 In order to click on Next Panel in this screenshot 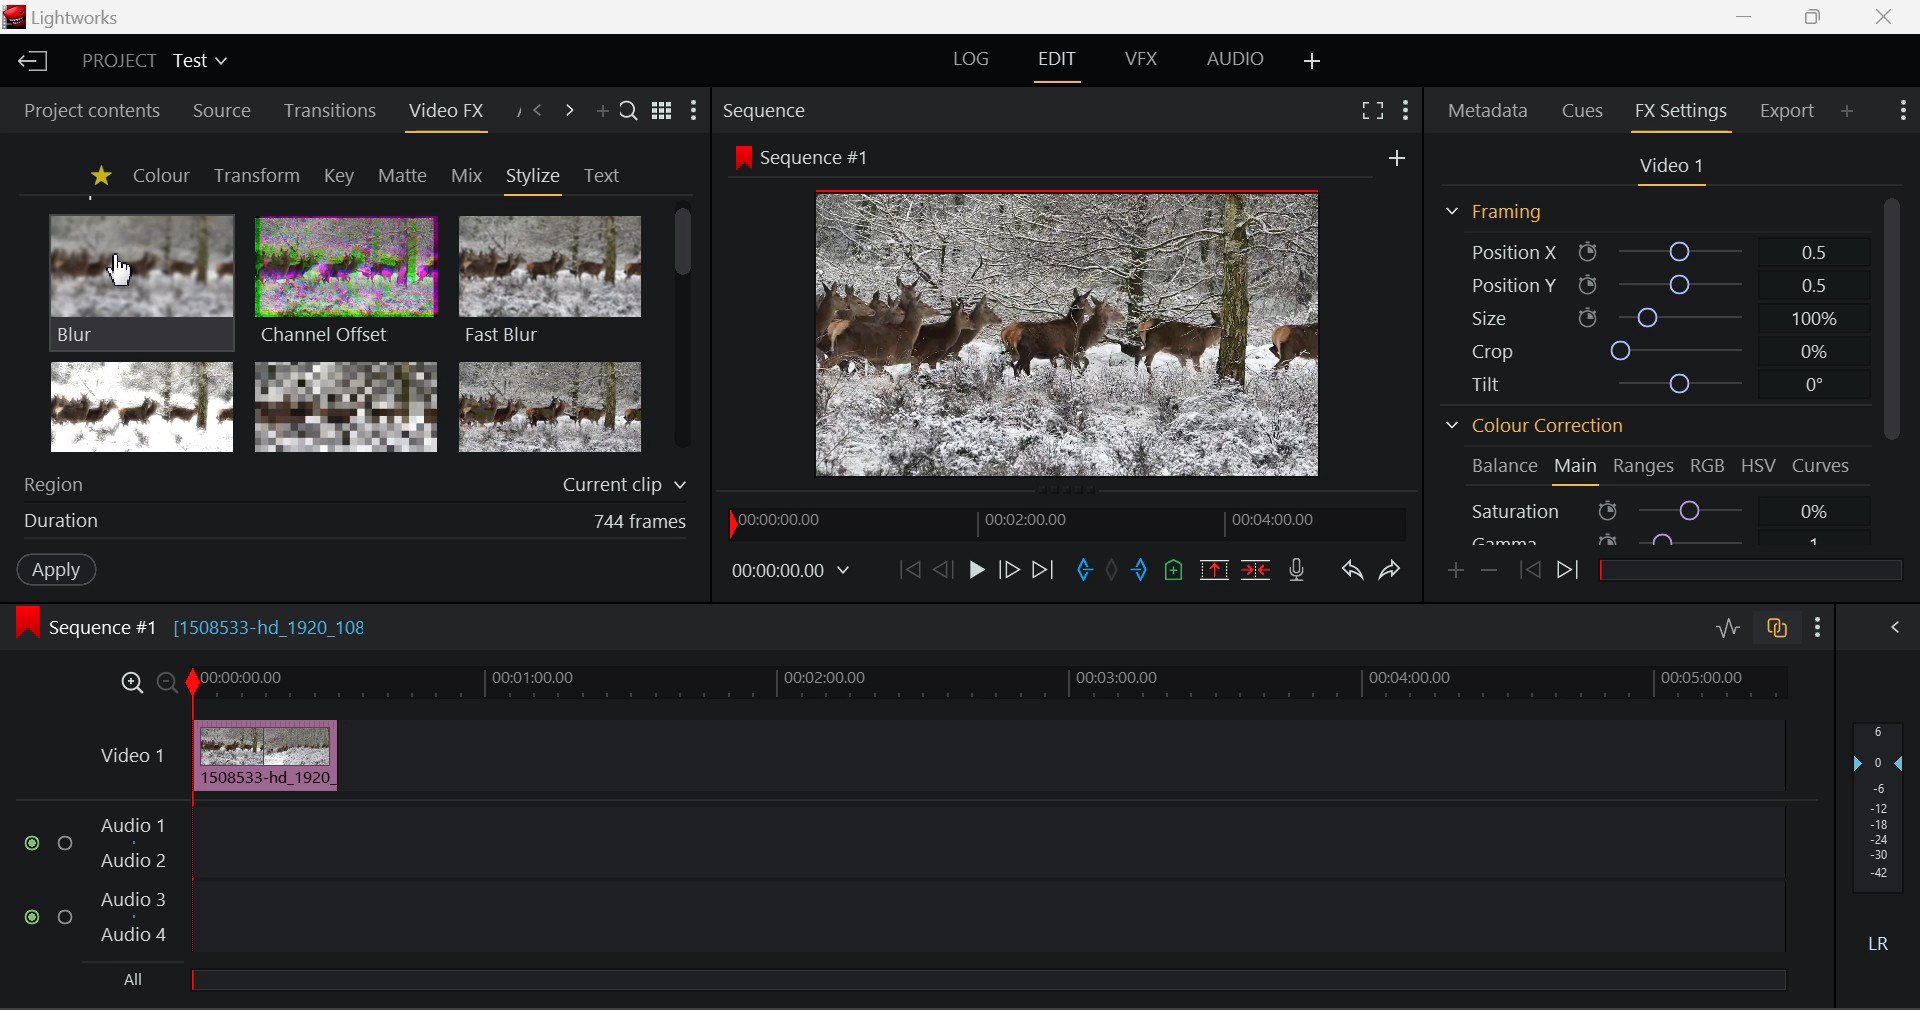, I will do `click(570, 111)`.